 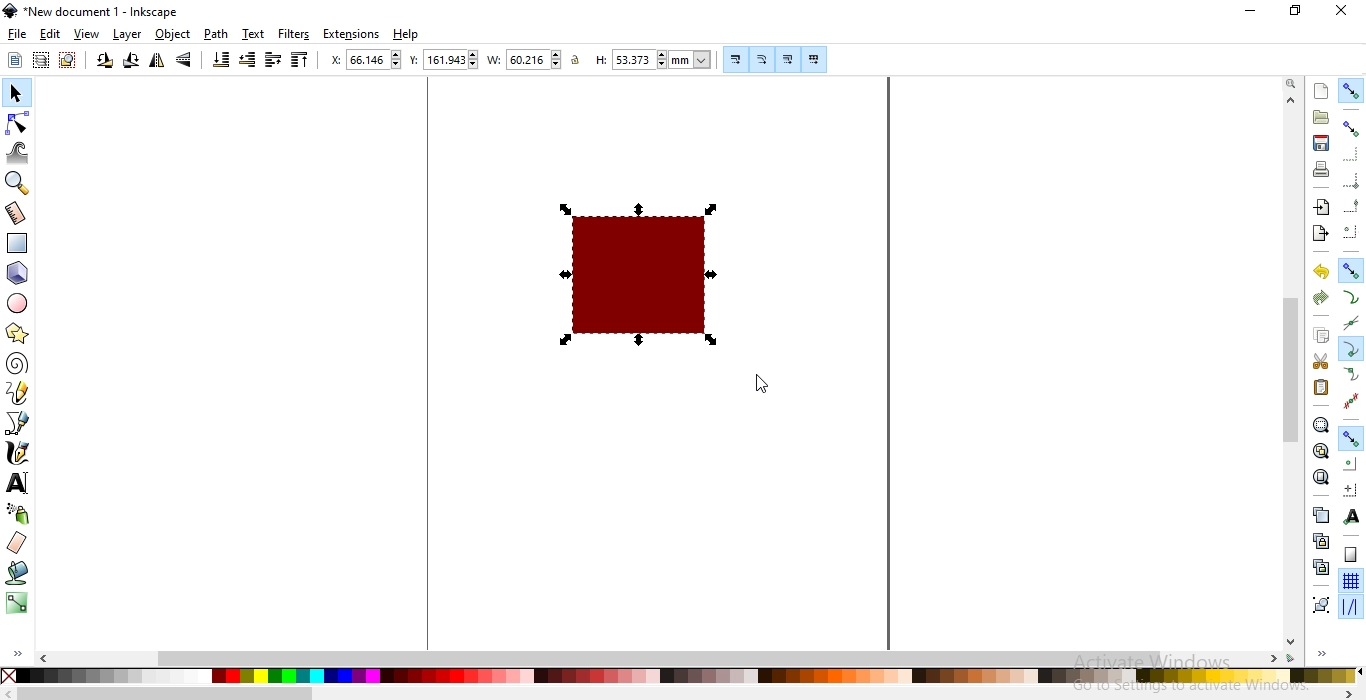 I want to click on erase existing paths, so click(x=17, y=544).